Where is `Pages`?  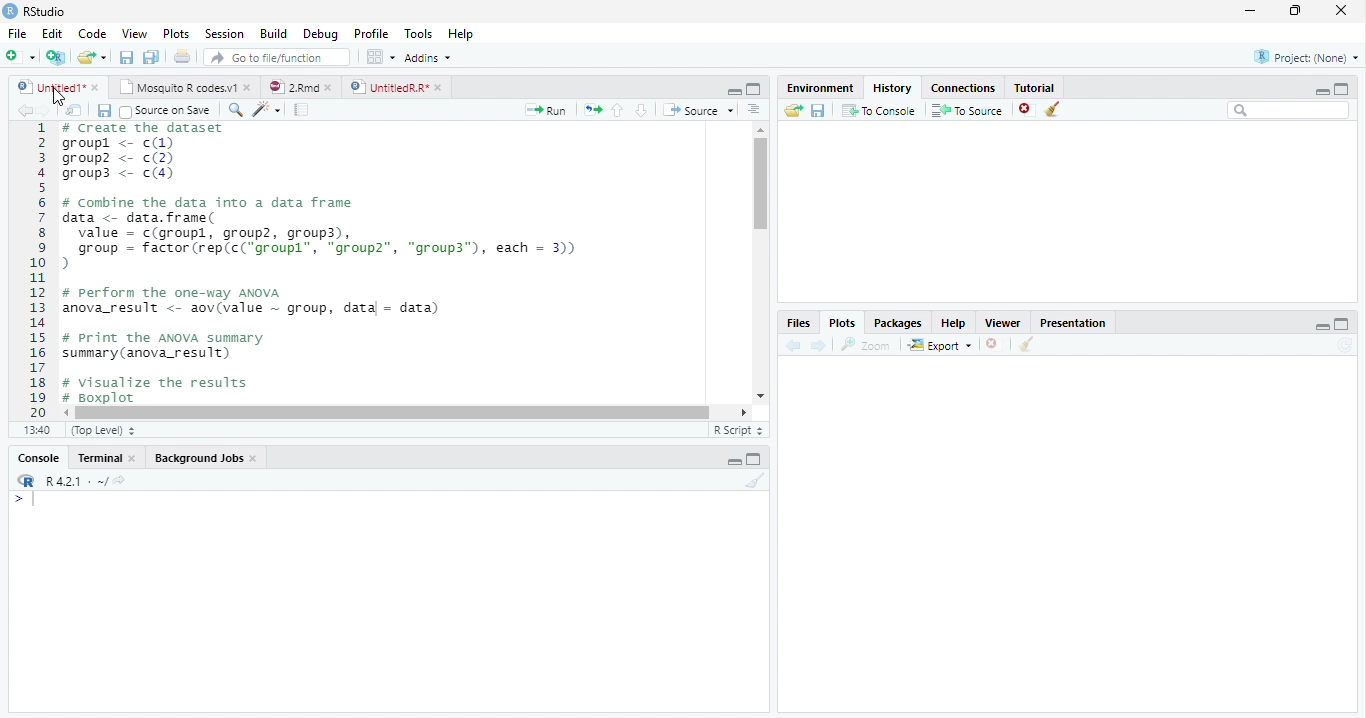 Pages is located at coordinates (301, 111).